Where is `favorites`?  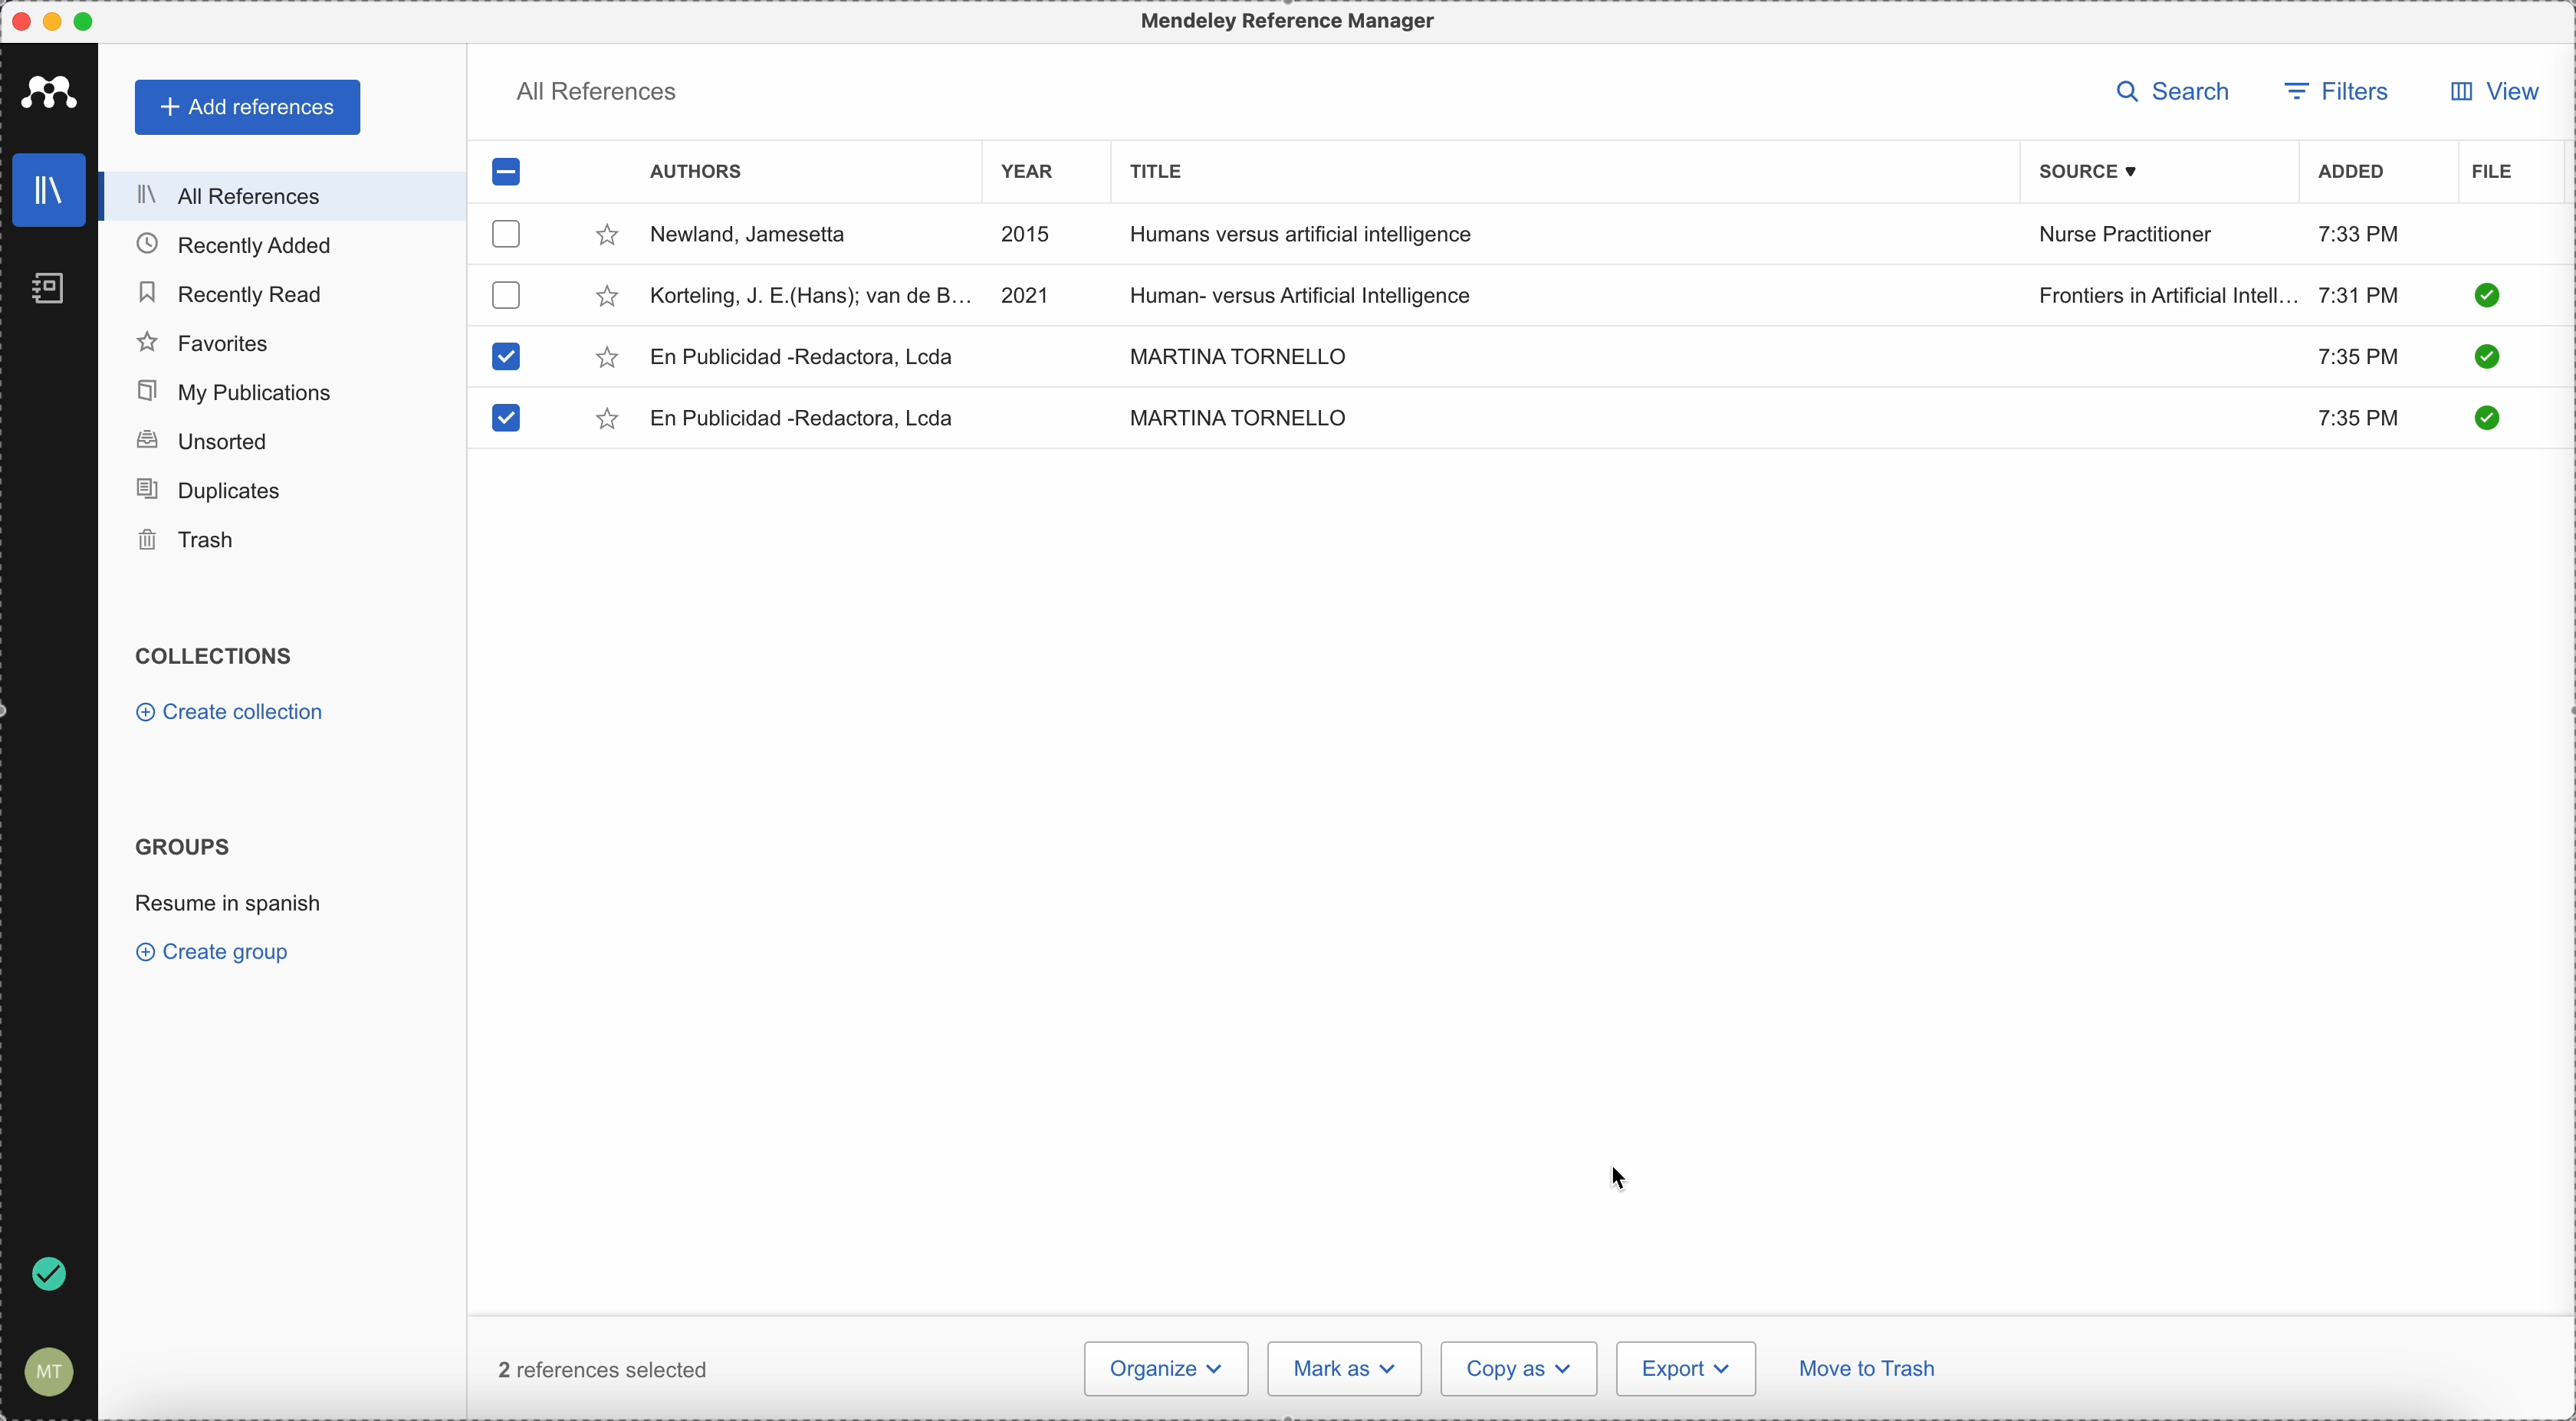 favorites is located at coordinates (205, 343).